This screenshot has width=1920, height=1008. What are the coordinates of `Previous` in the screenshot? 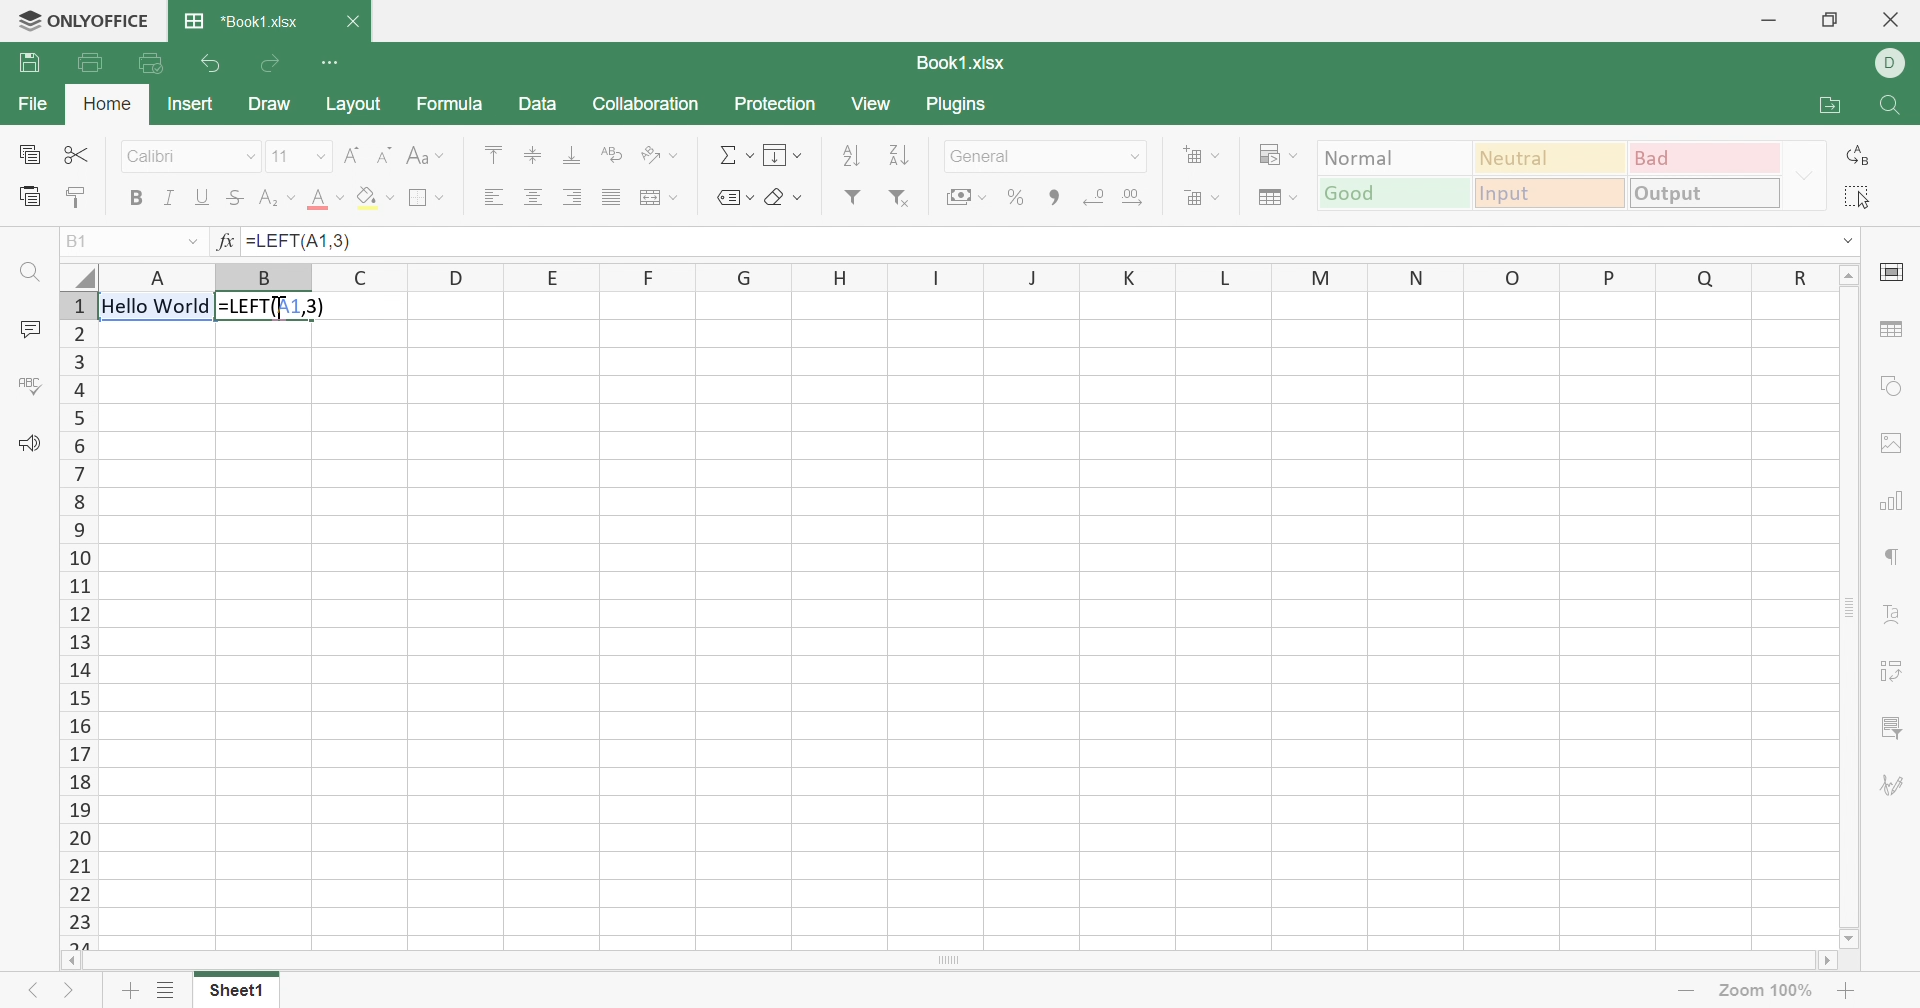 It's located at (35, 990).